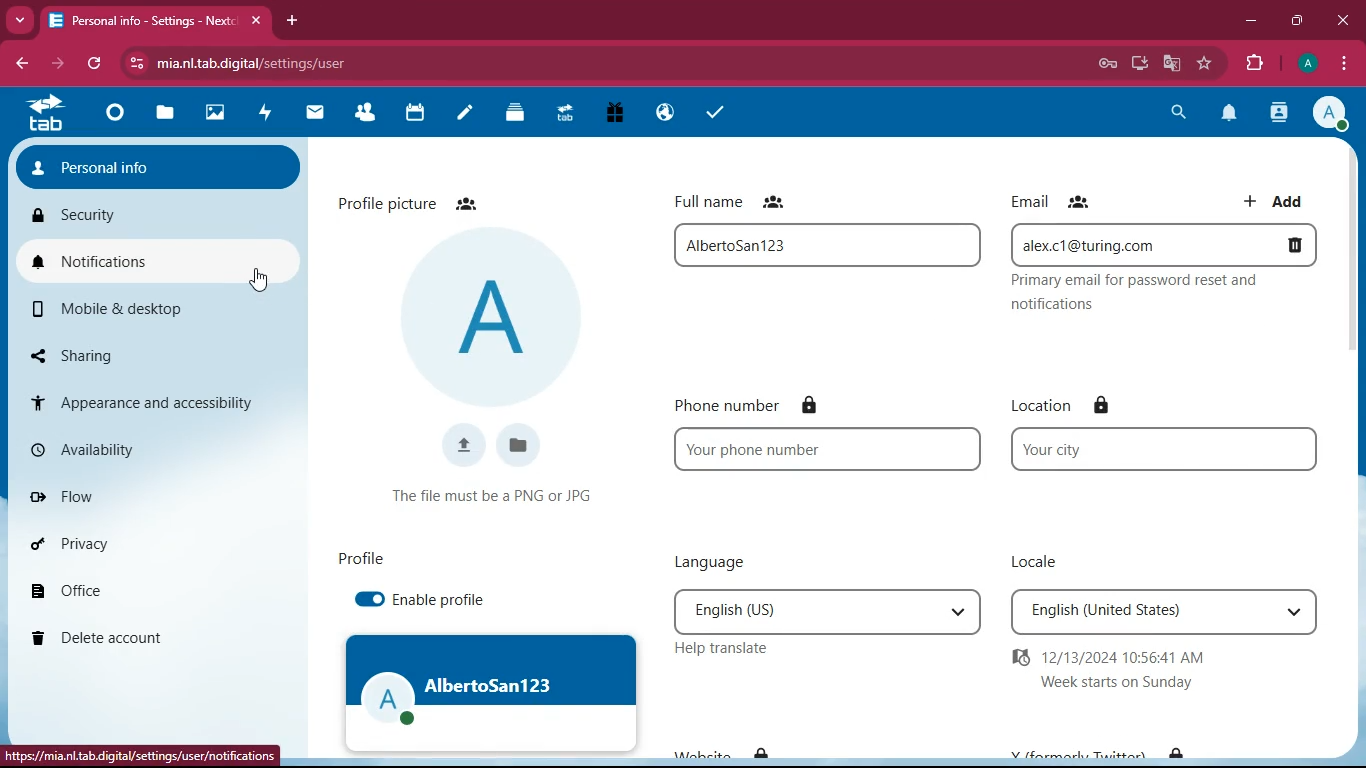 The image size is (1366, 768). I want to click on The file must be a PNG or JPG, so click(500, 499).